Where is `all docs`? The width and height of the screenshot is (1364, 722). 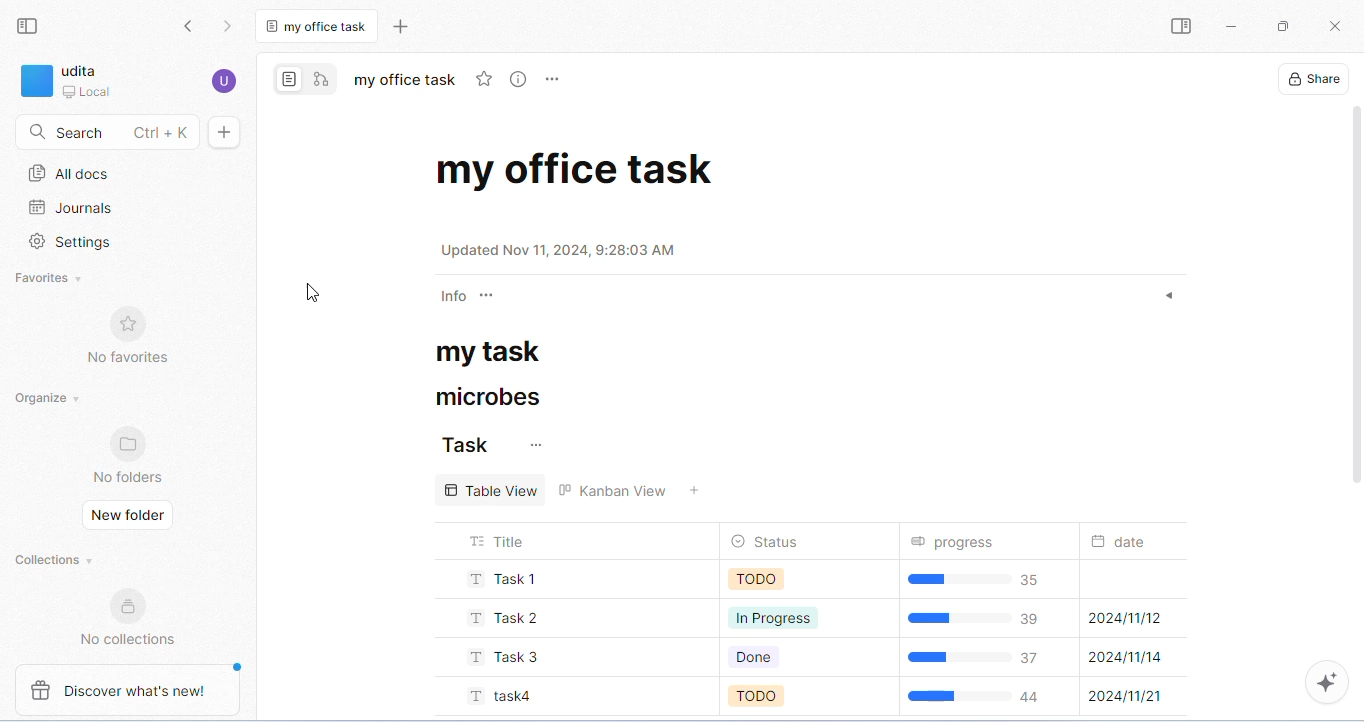 all docs is located at coordinates (69, 173).